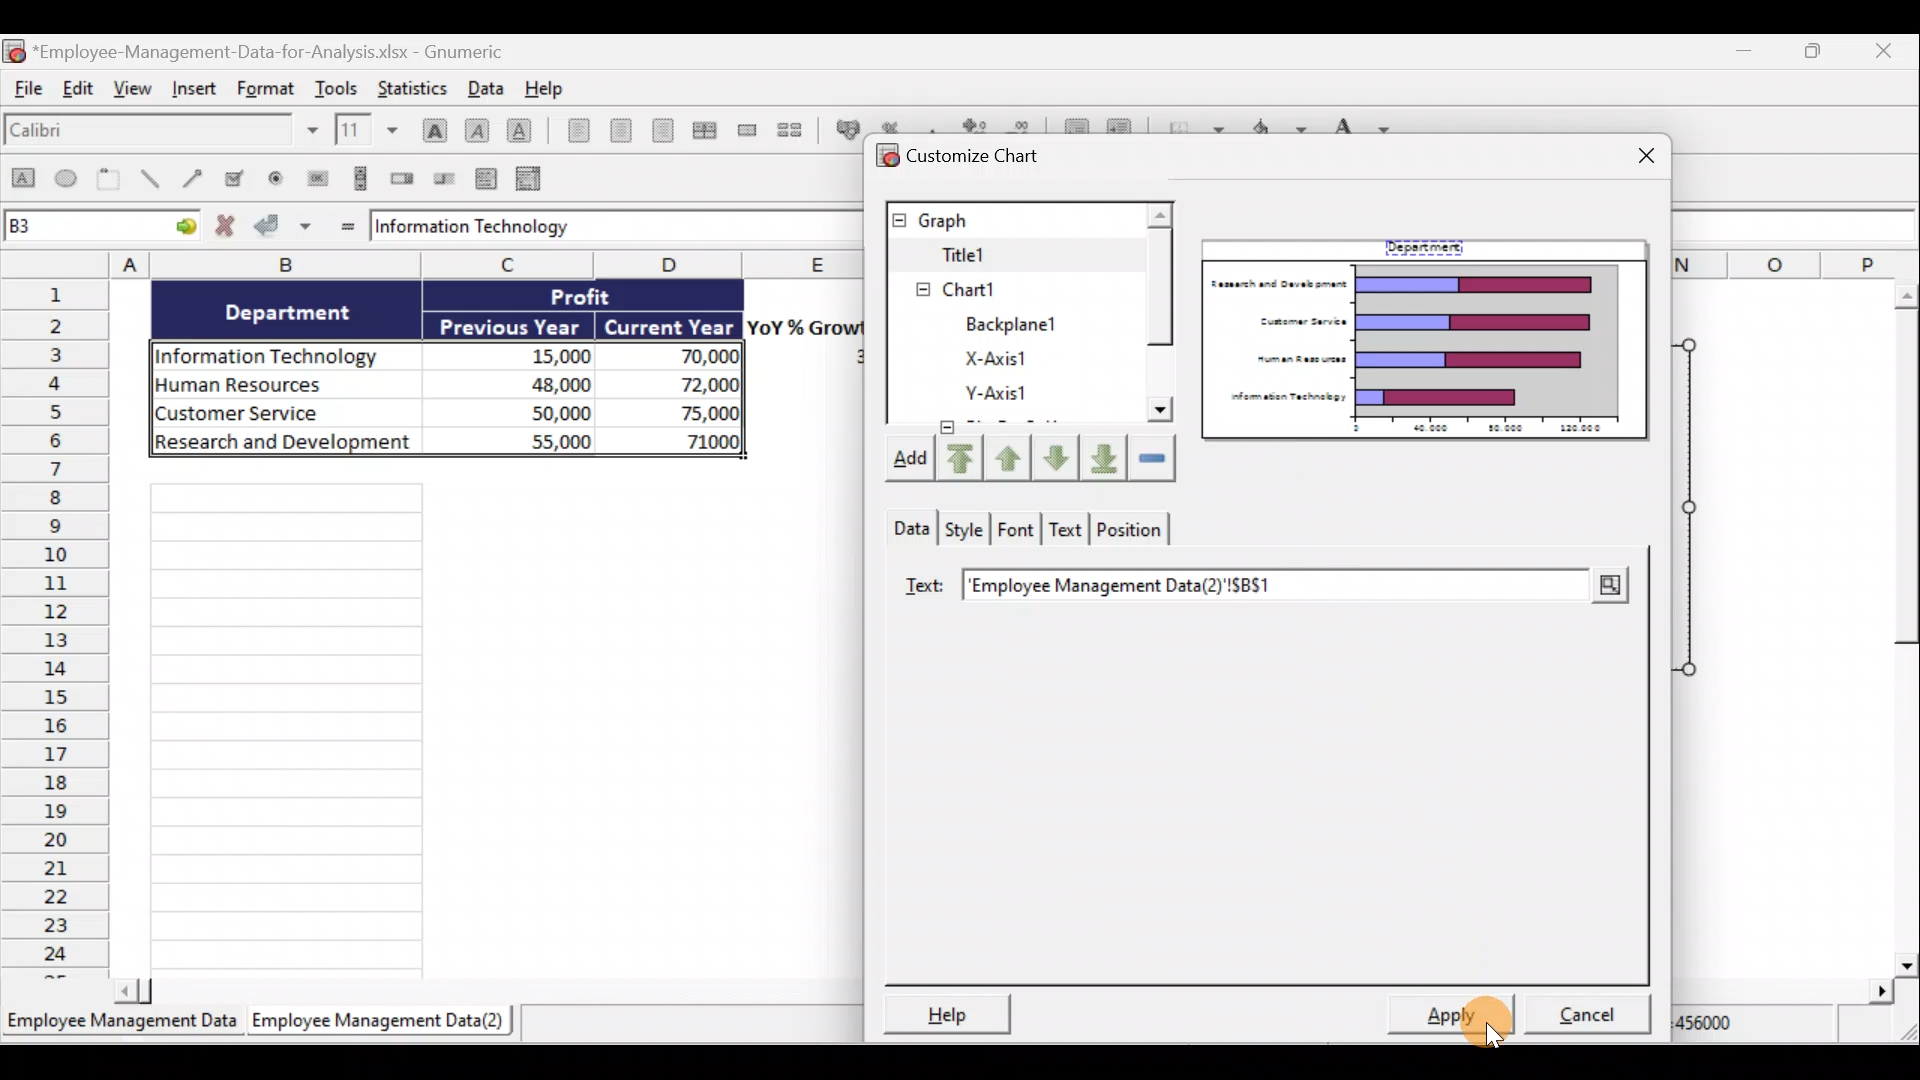 This screenshot has width=1920, height=1080. What do you see at coordinates (1462, 1011) in the screenshot?
I see `Cursor` at bounding box center [1462, 1011].